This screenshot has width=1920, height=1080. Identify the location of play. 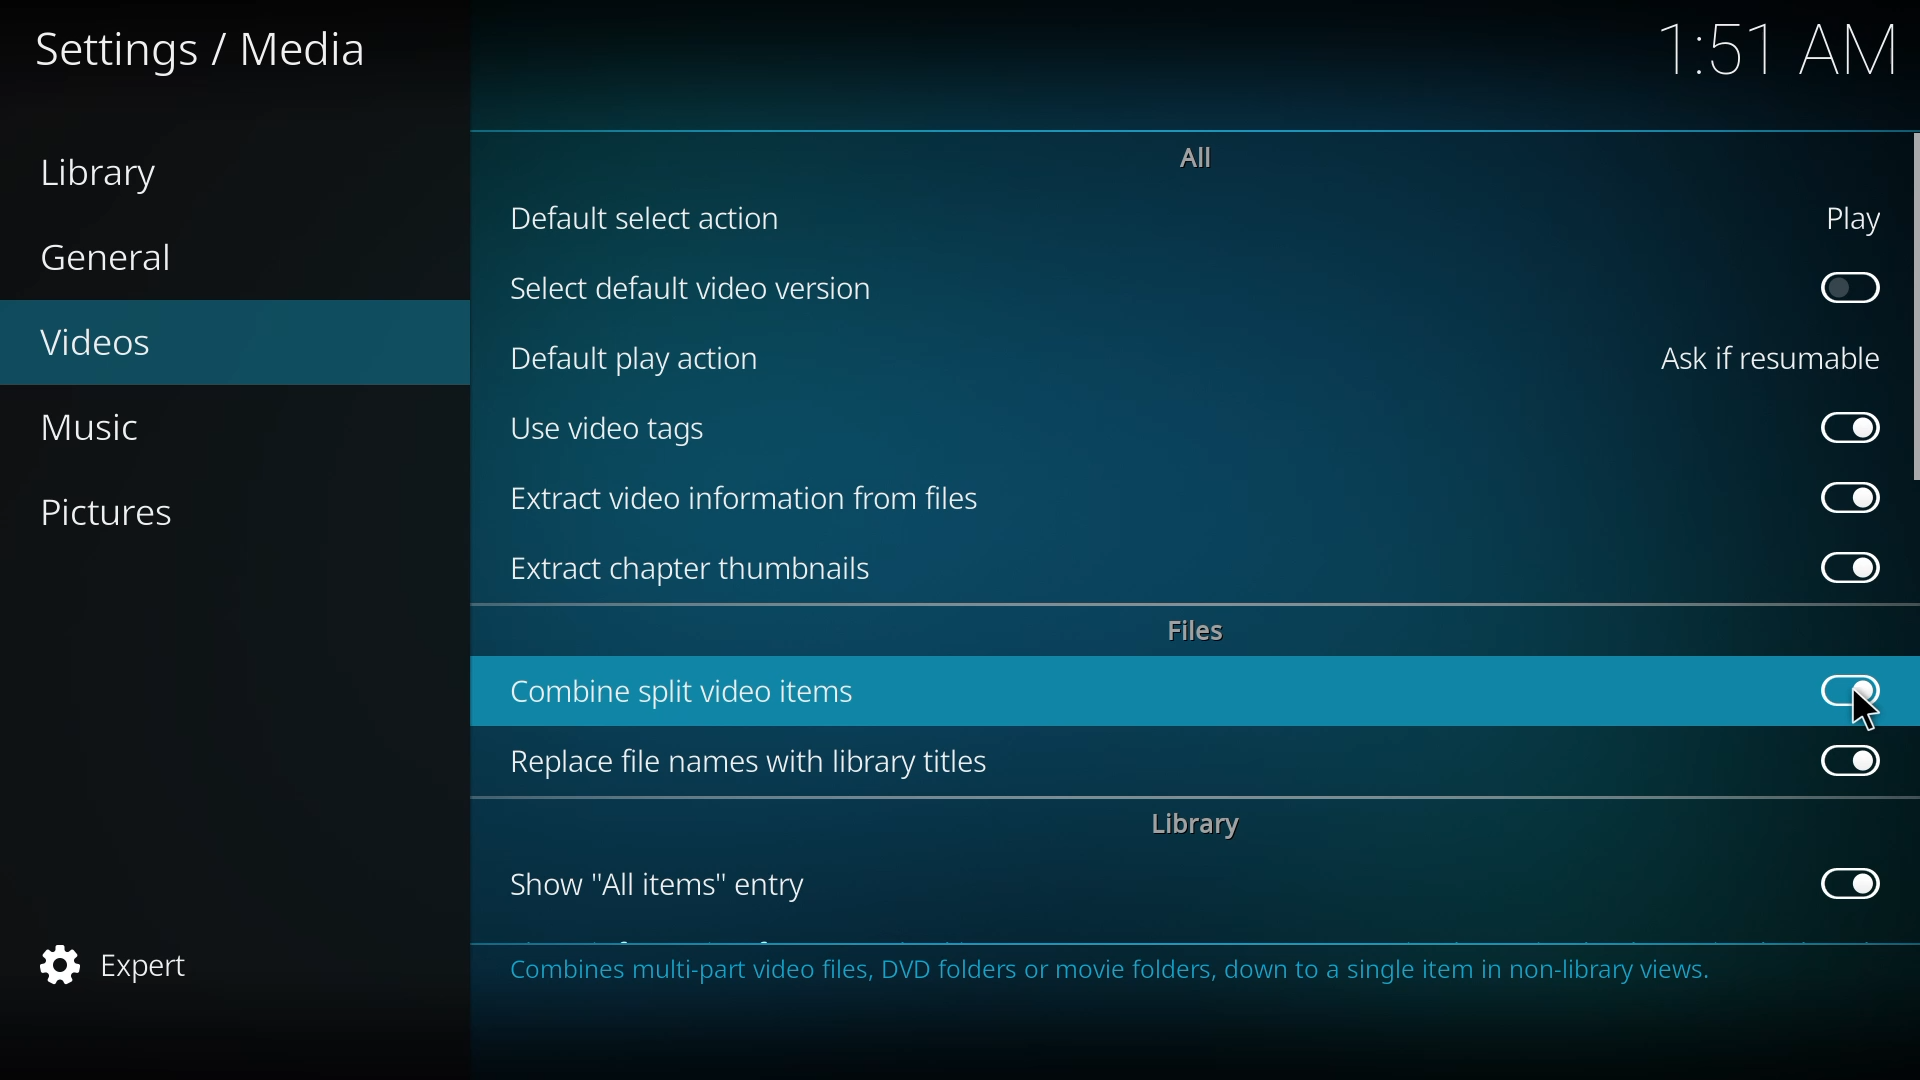
(1842, 219).